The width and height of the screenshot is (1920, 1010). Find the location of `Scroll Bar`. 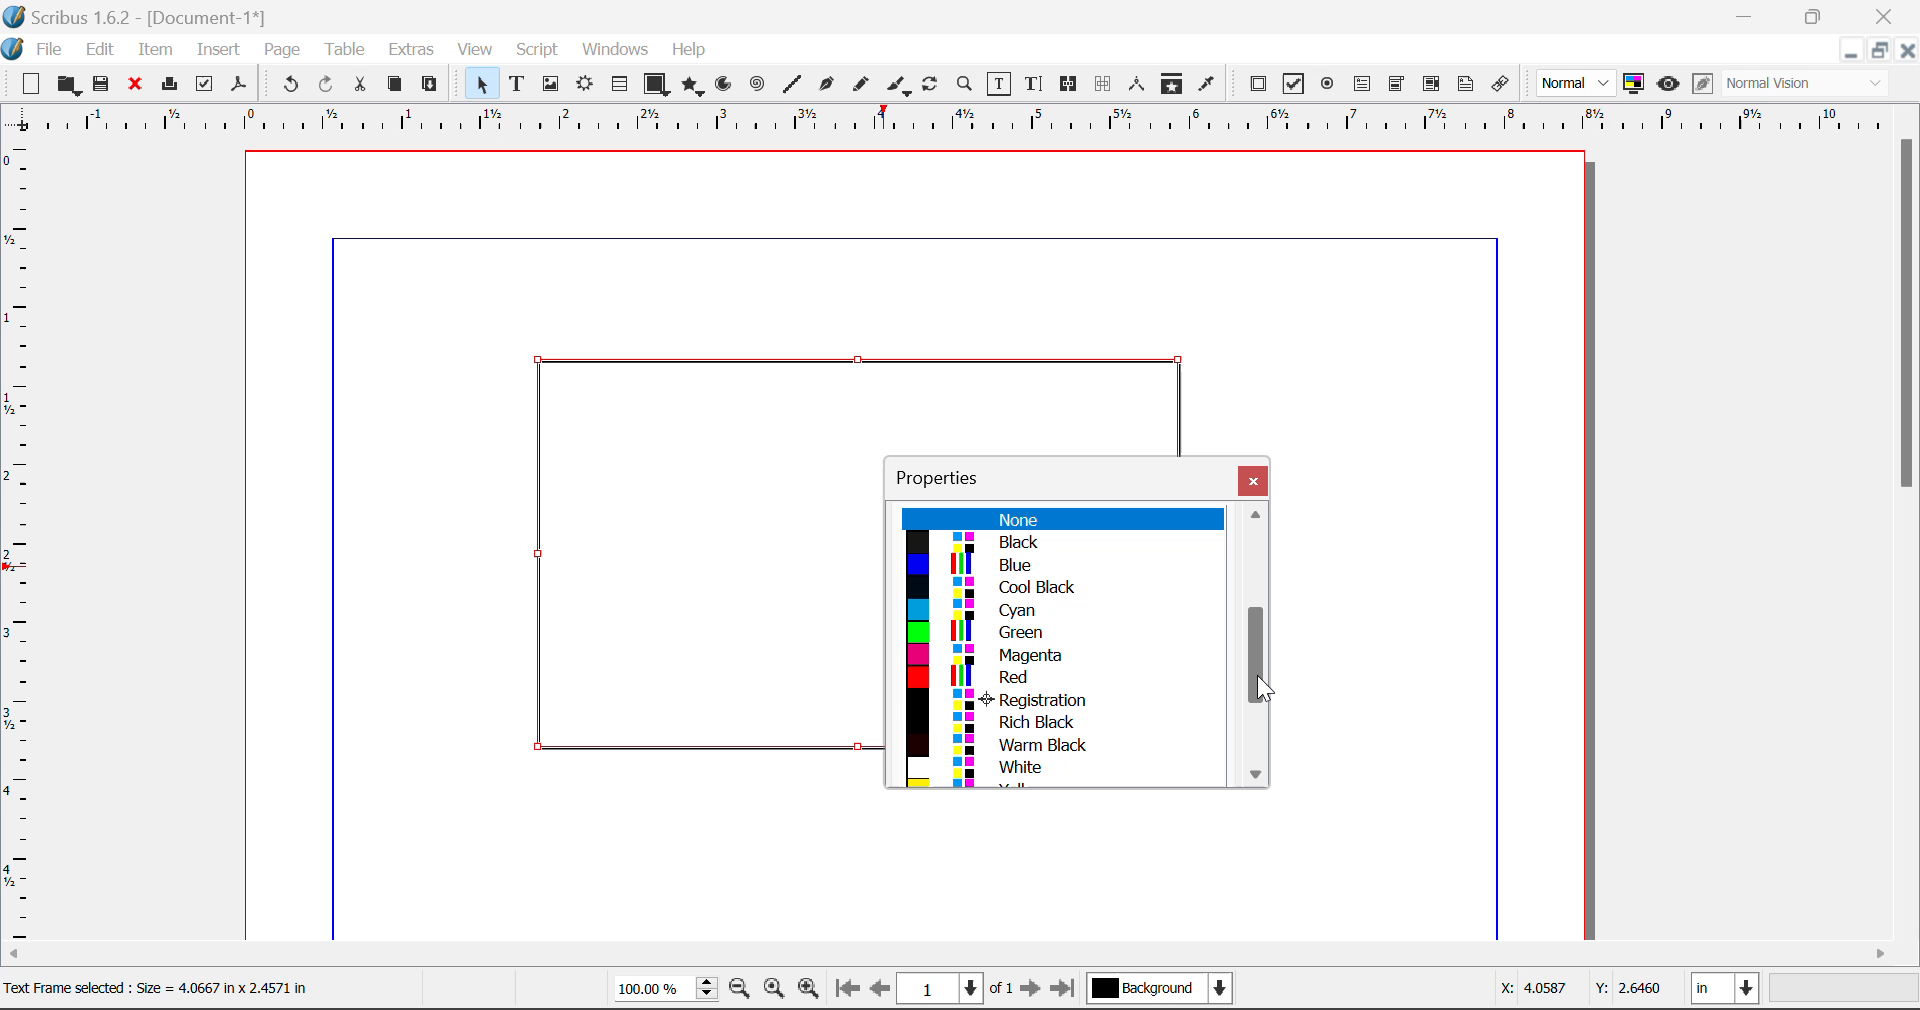

Scroll Bar is located at coordinates (961, 955).